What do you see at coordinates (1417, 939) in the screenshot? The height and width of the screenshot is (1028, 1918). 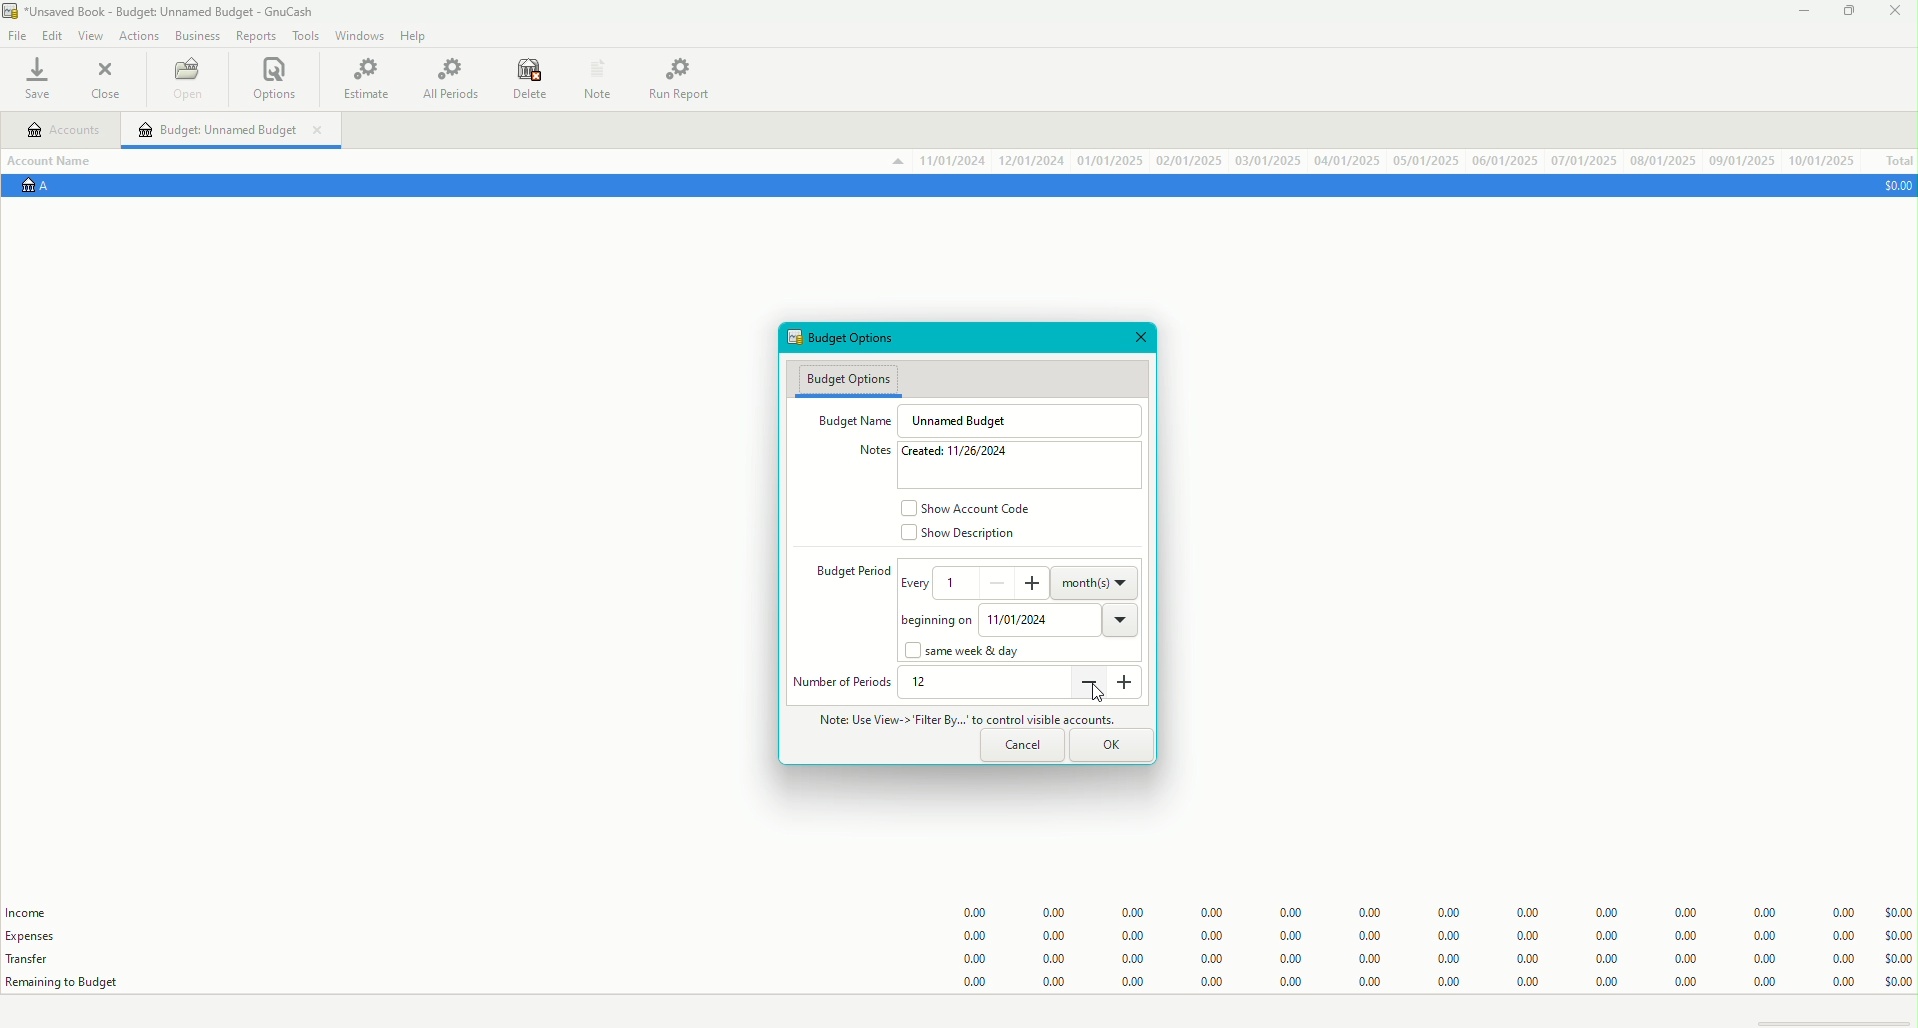 I see `Budget Data` at bounding box center [1417, 939].